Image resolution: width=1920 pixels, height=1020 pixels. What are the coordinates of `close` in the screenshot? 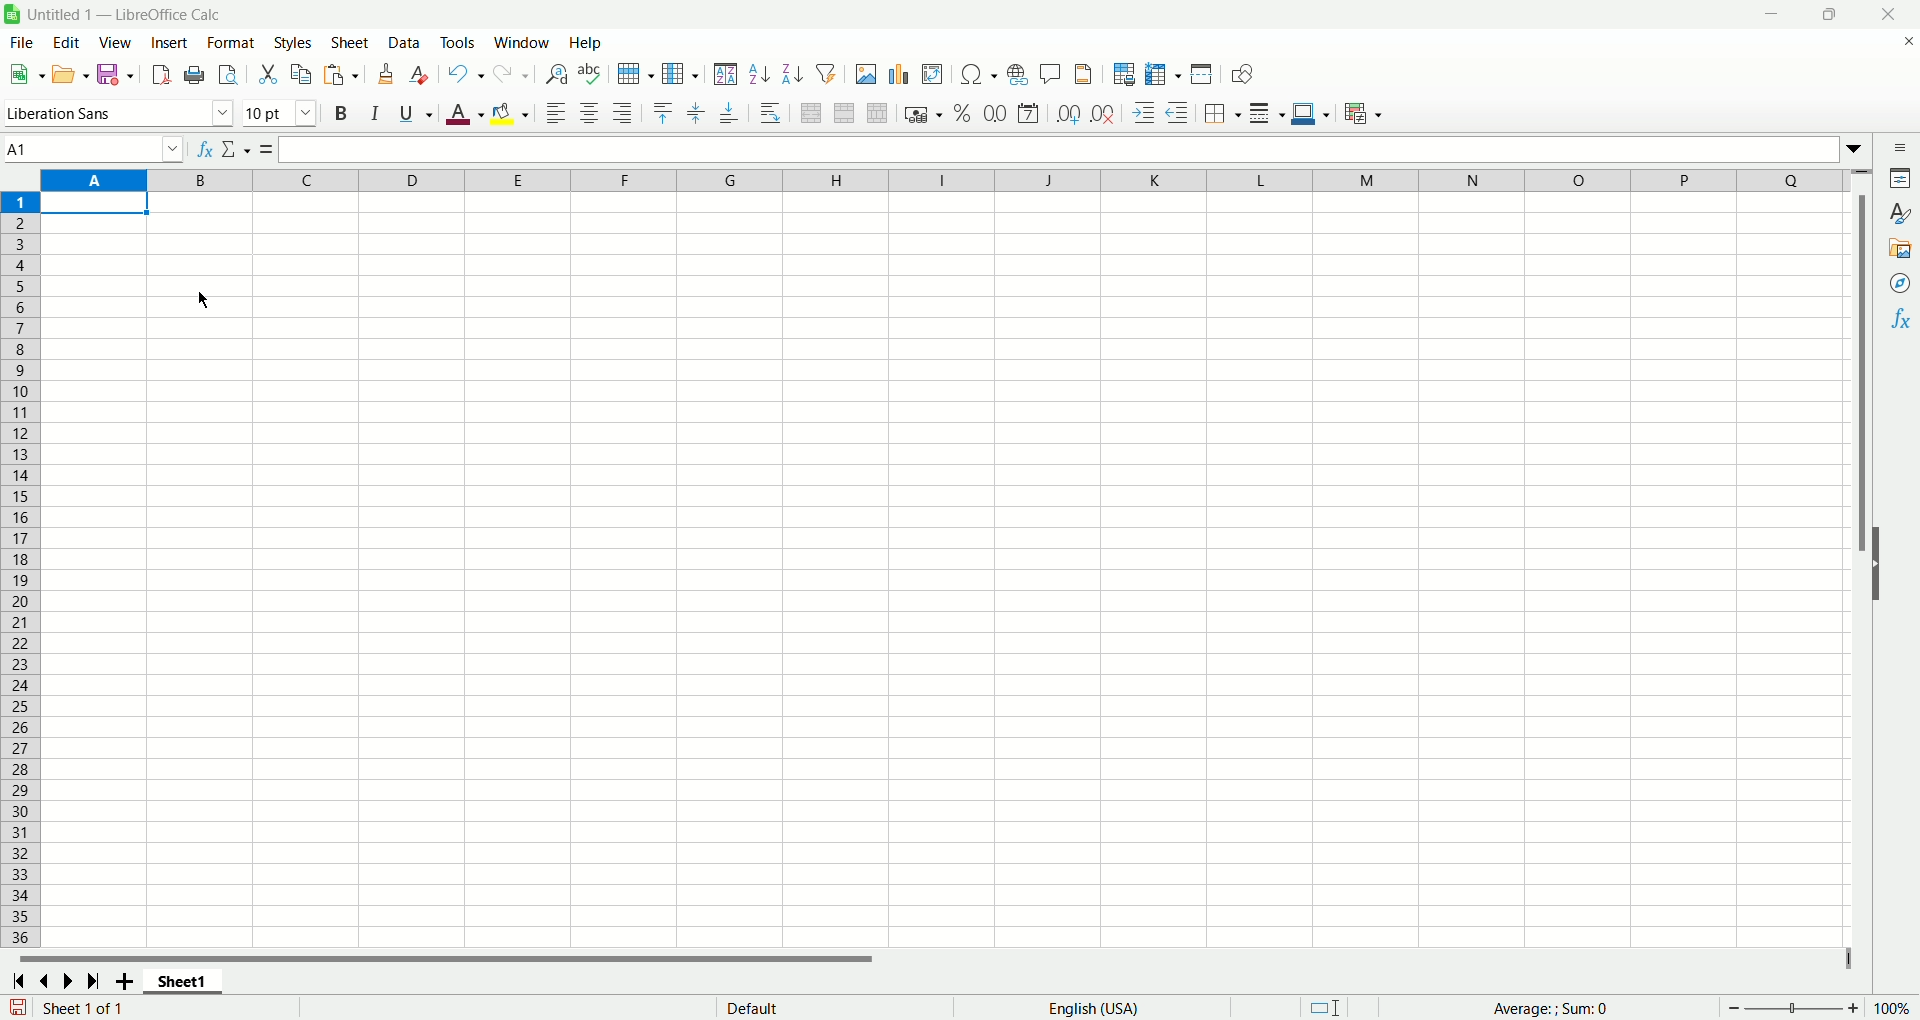 It's located at (1903, 45).